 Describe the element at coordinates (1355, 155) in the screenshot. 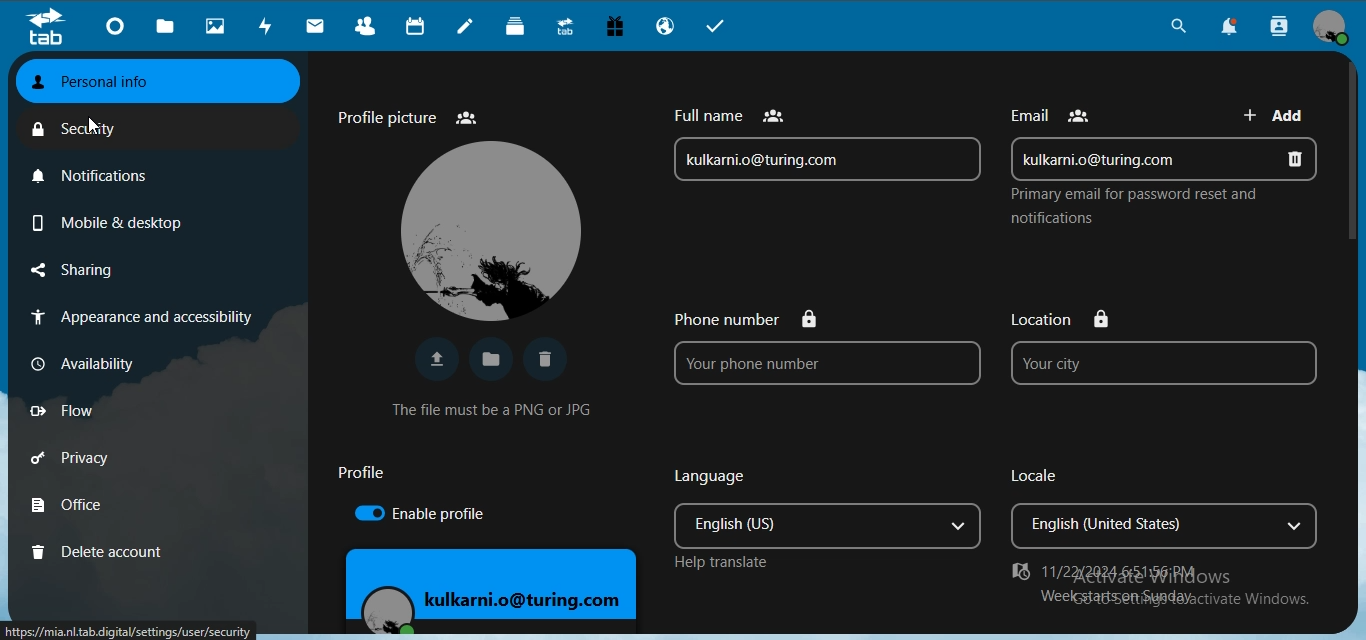

I see `scroll bar` at that location.